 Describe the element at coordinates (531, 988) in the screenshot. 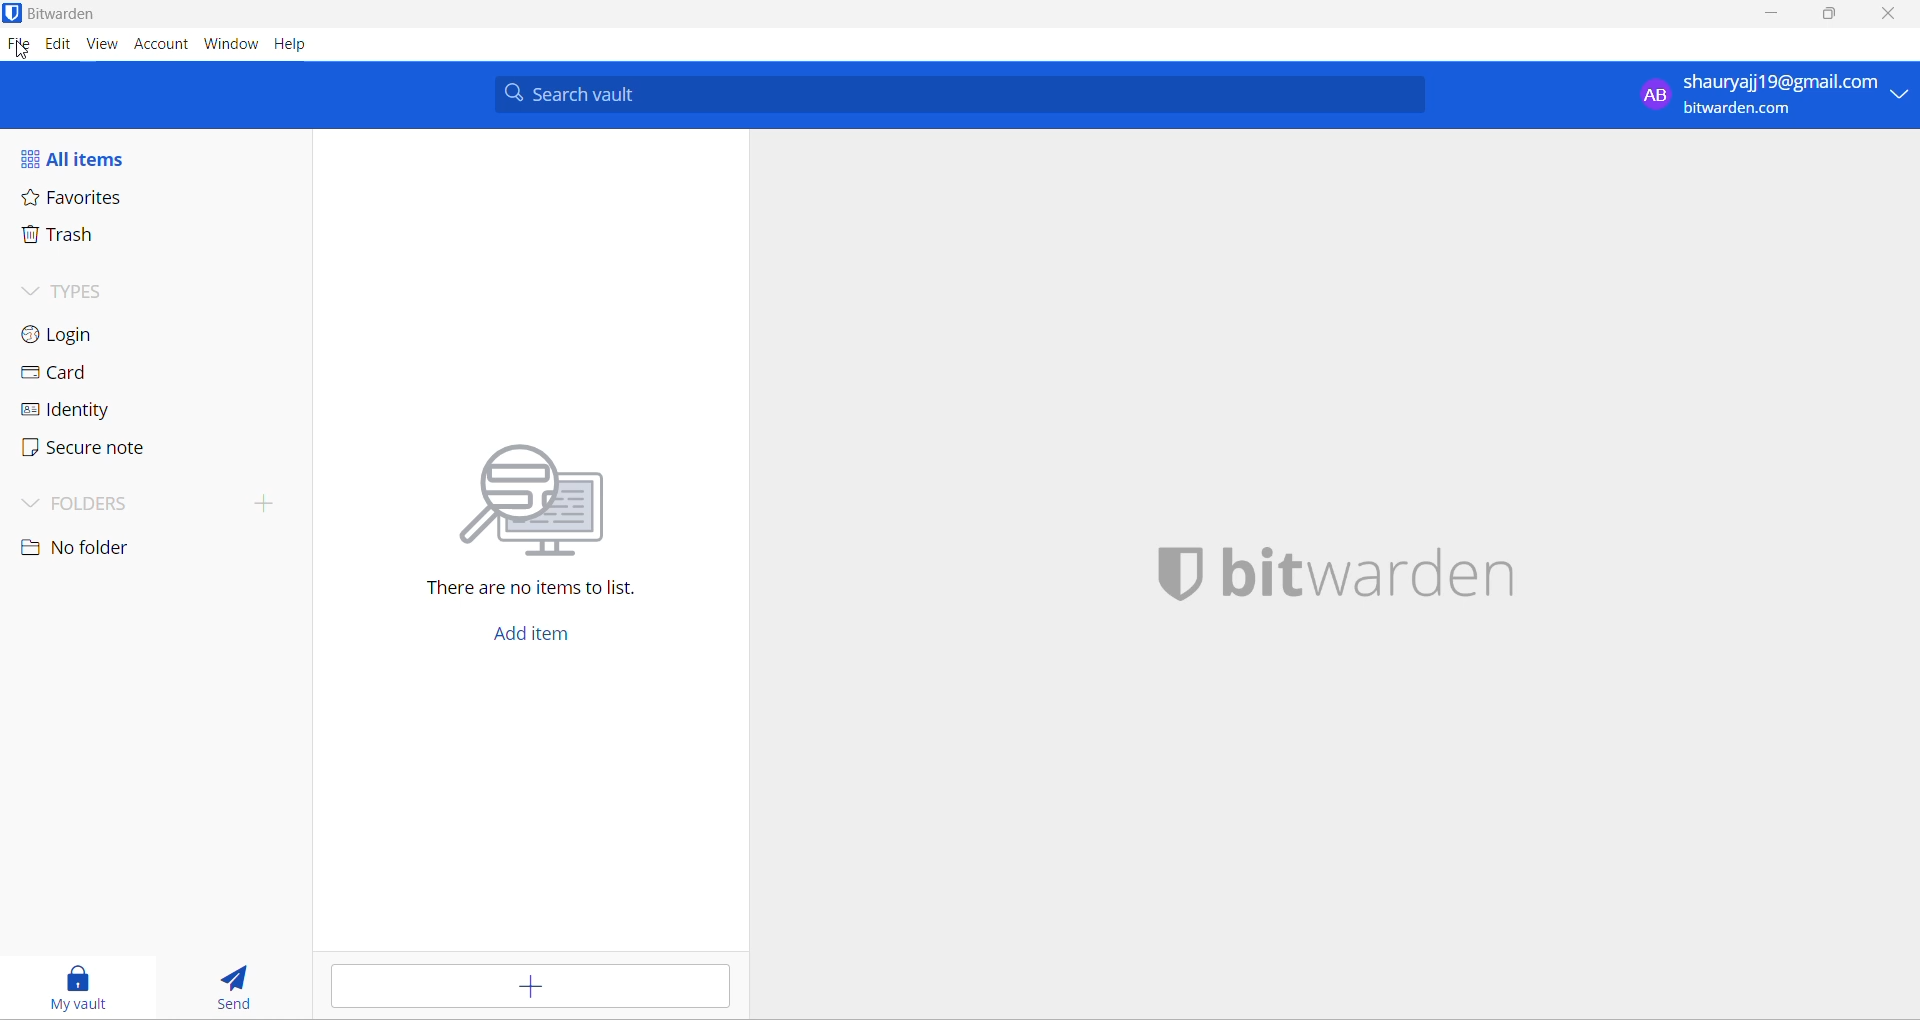

I see `add button` at that location.